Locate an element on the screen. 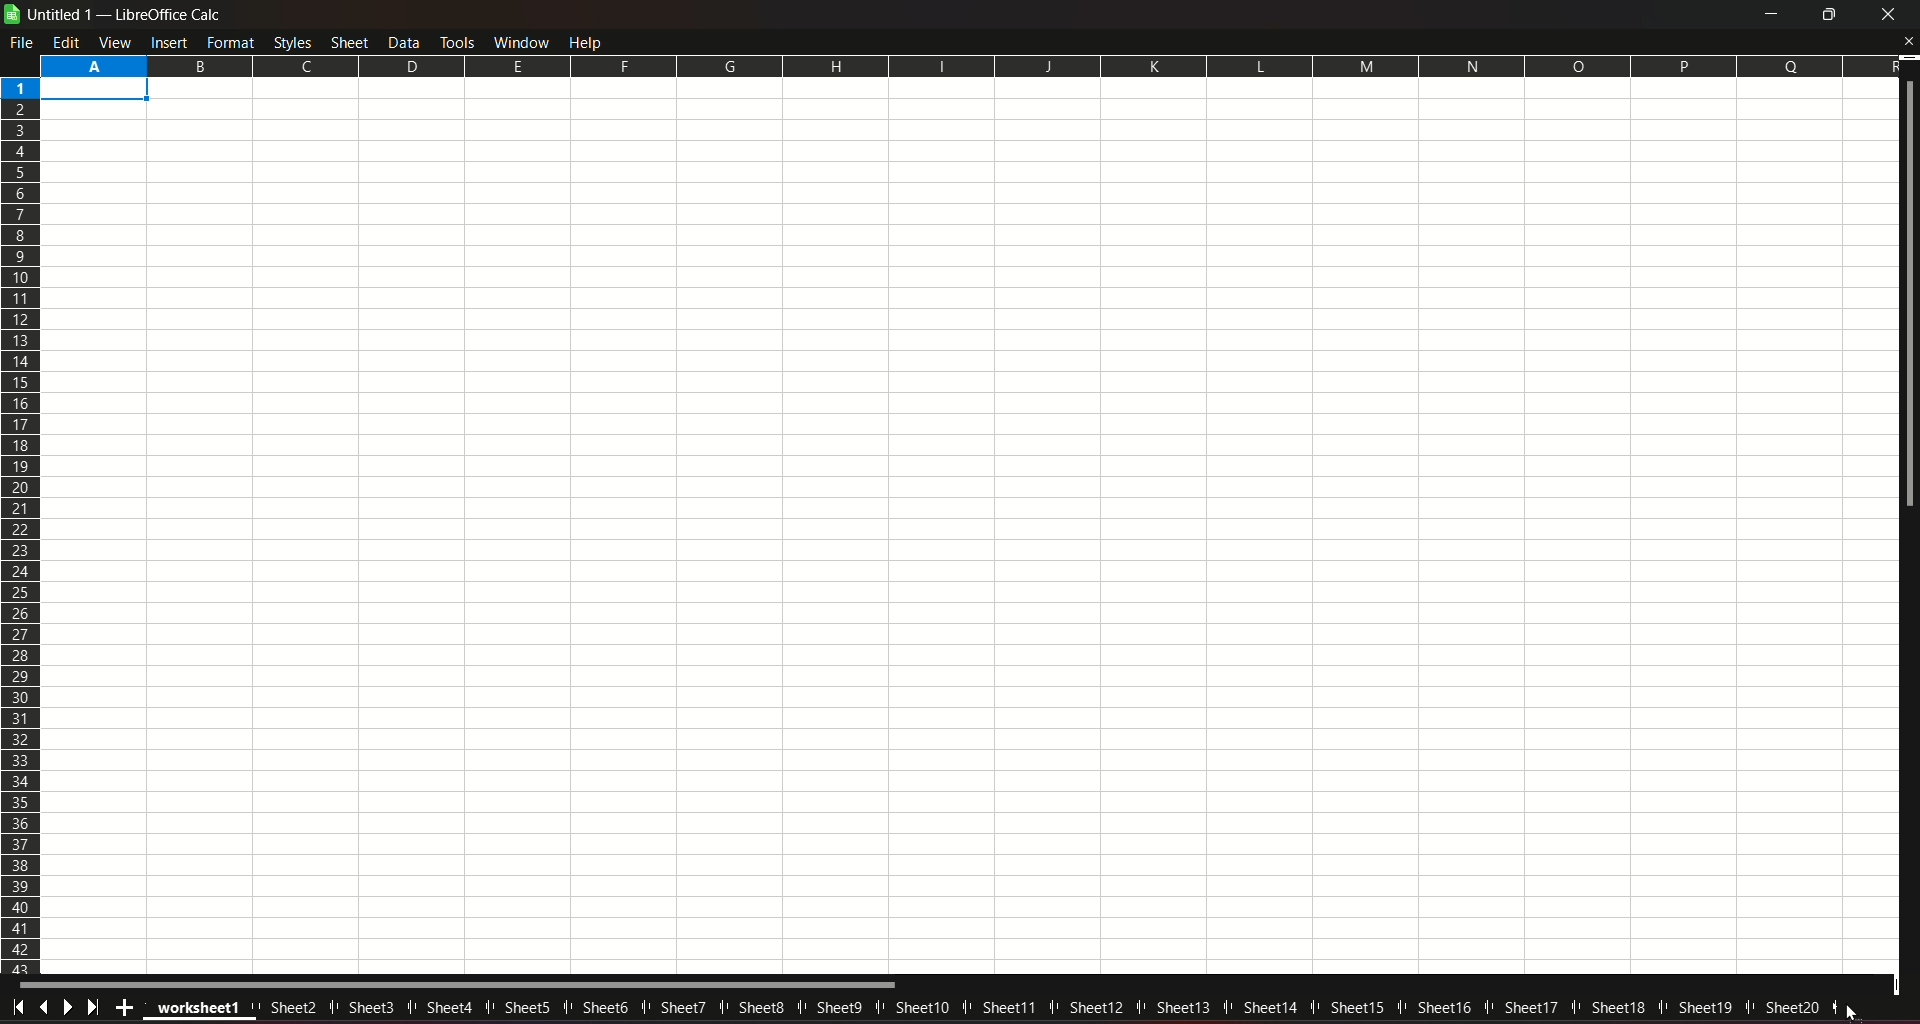 This screenshot has width=1920, height=1024. cursor is located at coordinates (1848, 1010).